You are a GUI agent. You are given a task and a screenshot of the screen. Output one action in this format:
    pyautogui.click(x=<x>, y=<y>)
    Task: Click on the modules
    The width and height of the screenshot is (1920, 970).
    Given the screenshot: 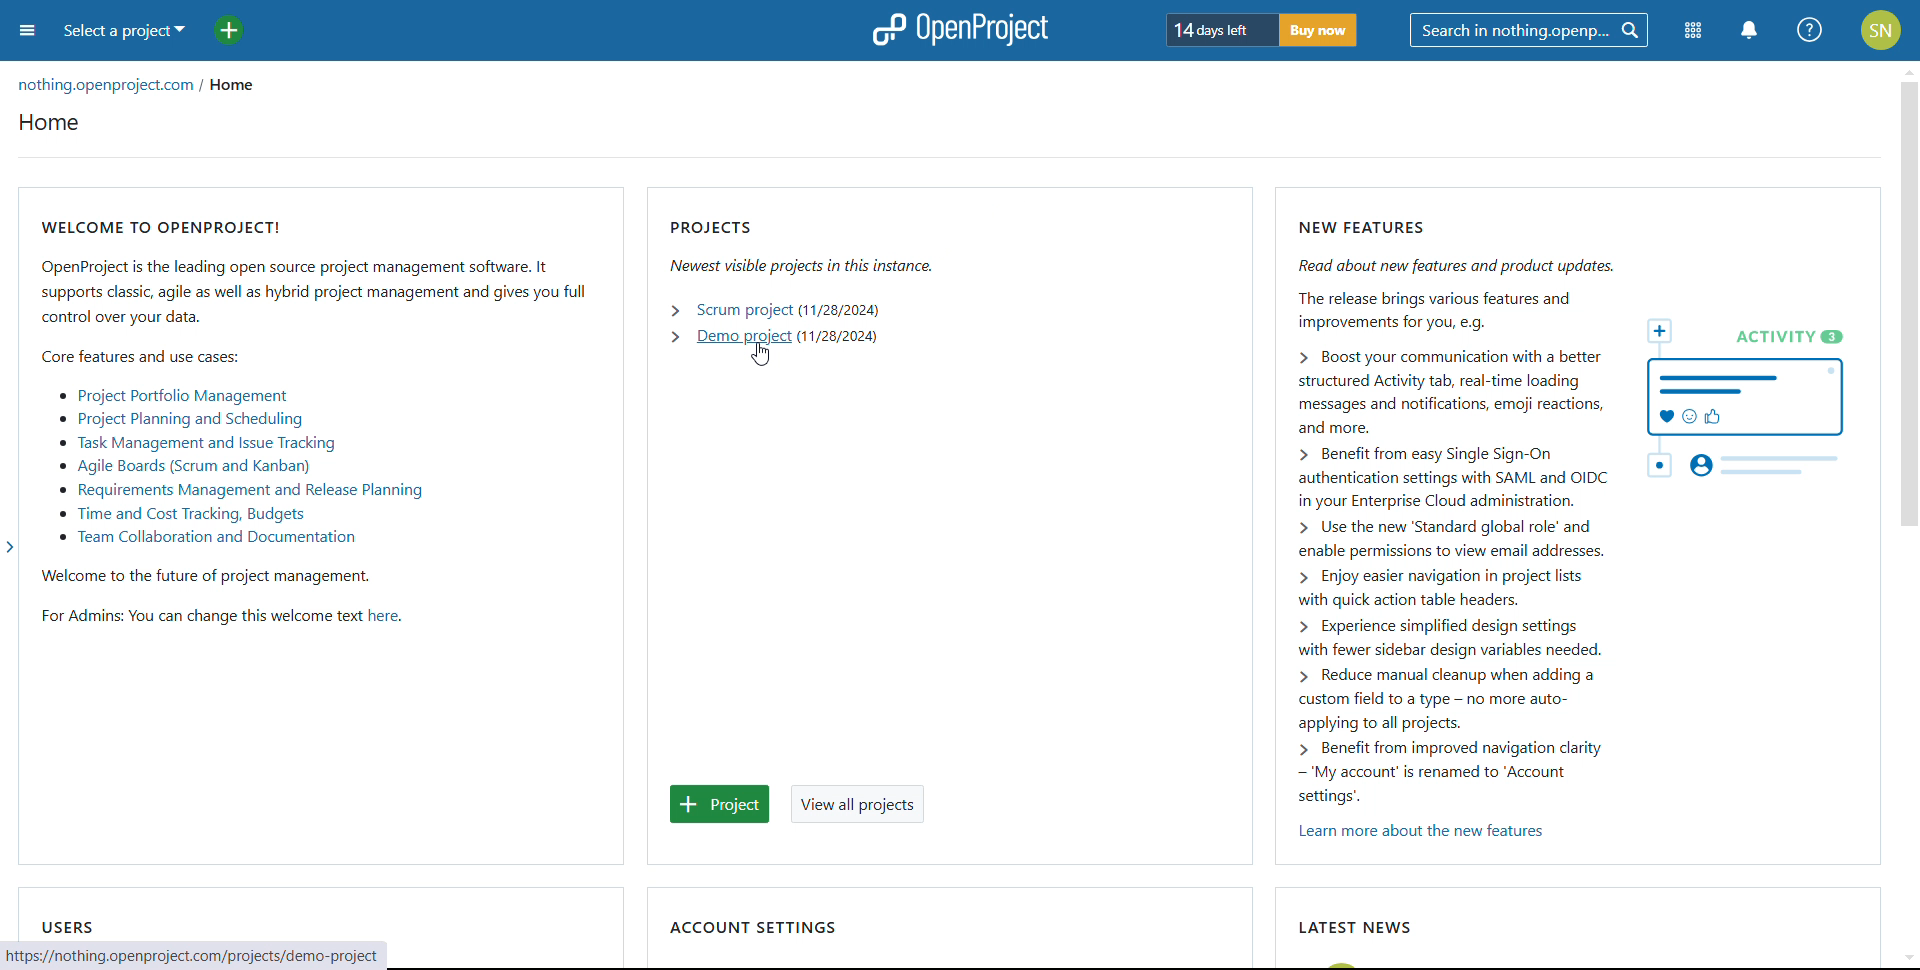 What is the action you would take?
    pyautogui.click(x=1694, y=32)
    